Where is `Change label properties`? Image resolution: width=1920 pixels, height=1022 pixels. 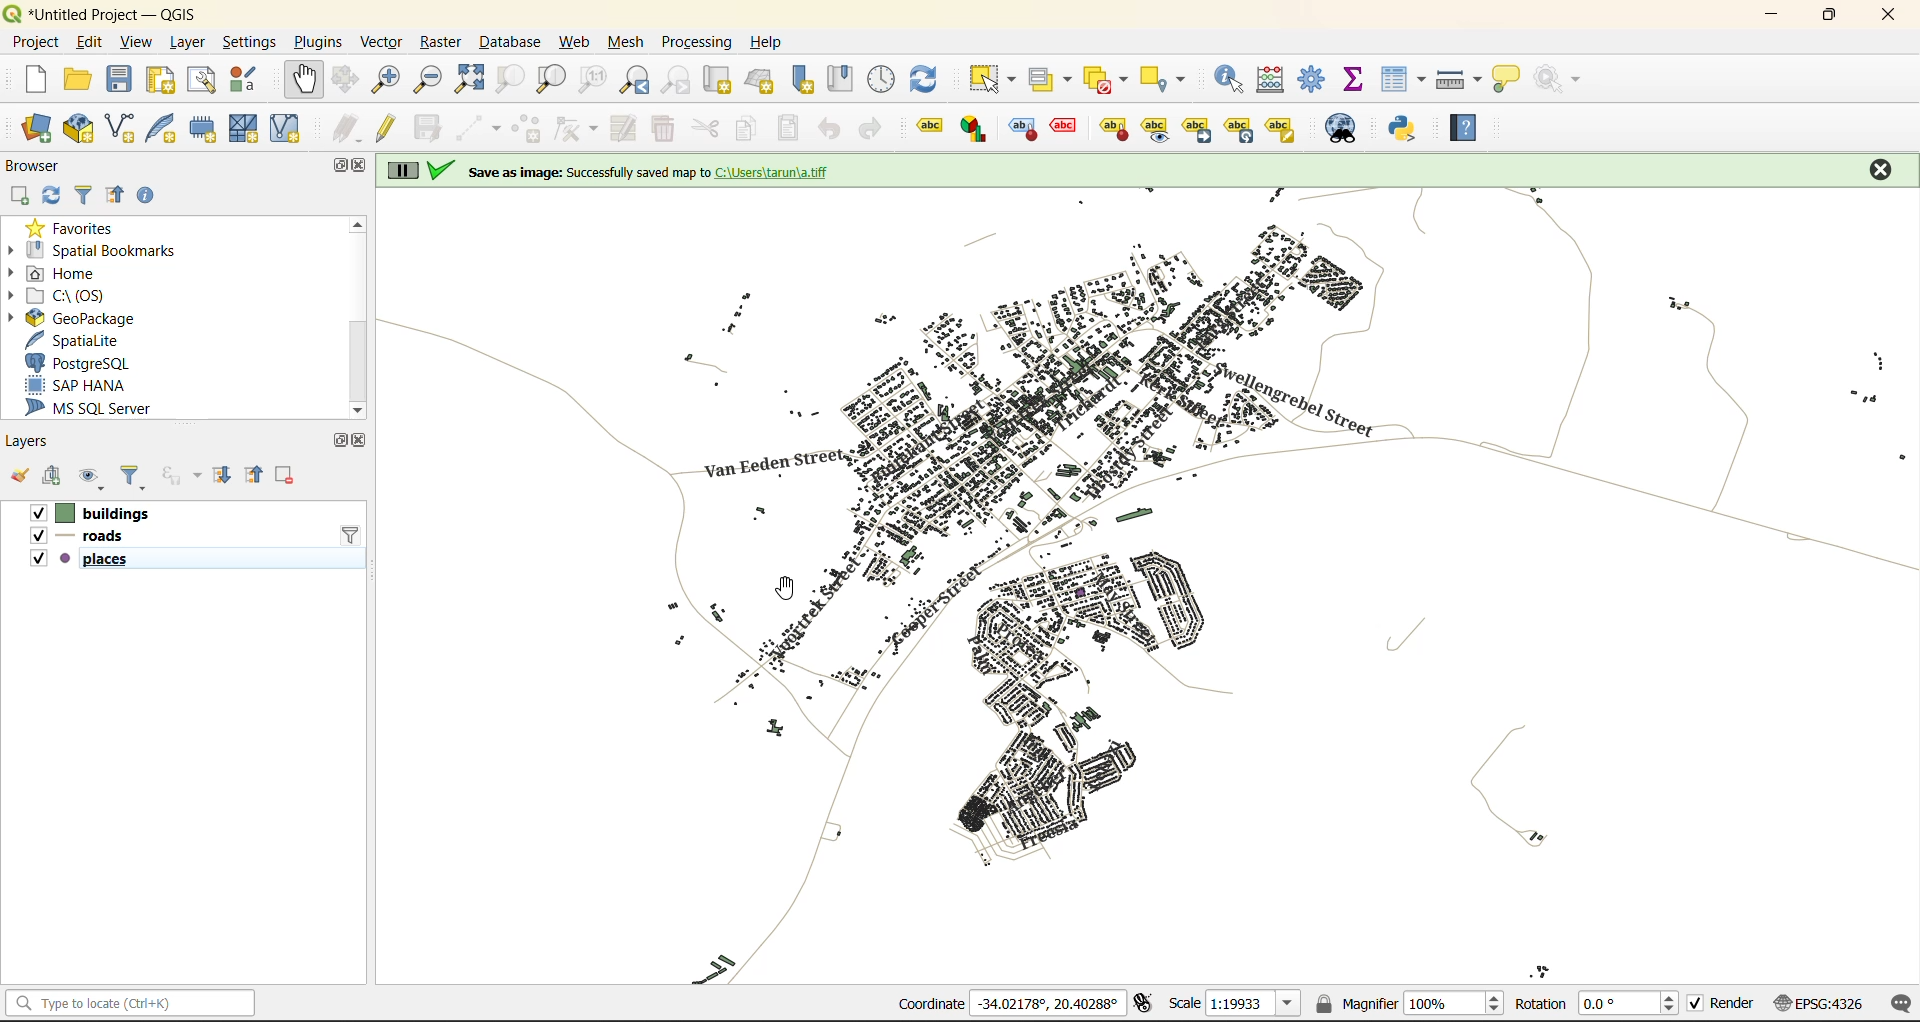
Change label properties is located at coordinates (1281, 127).